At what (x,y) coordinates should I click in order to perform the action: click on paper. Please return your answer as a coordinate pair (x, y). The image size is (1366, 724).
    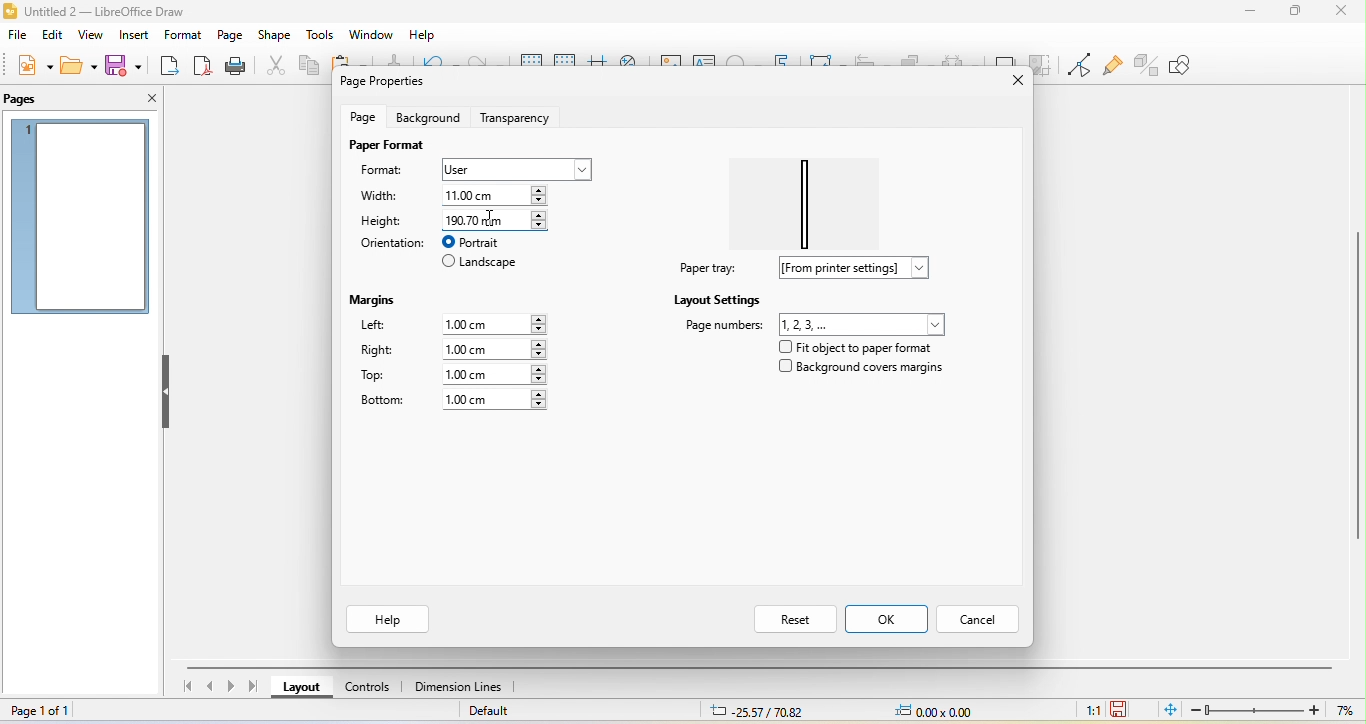
    Looking at the image, I should click on (812, 197).